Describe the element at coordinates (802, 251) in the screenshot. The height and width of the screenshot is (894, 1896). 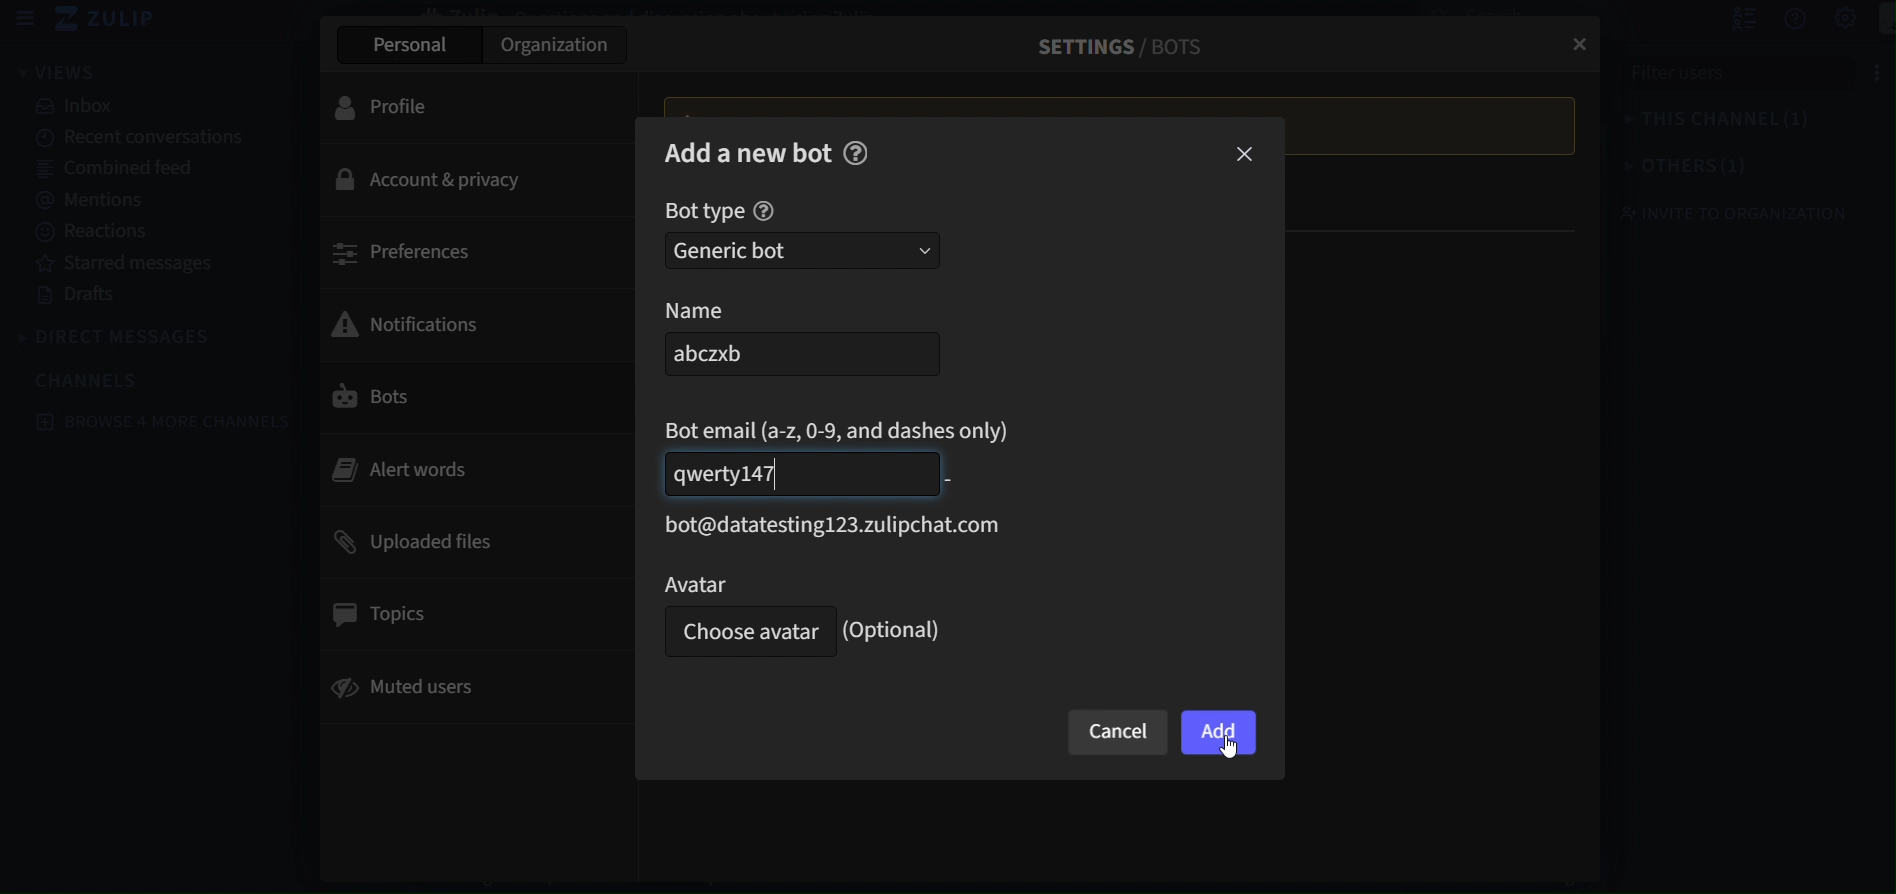
I see `generic bot` at that location.